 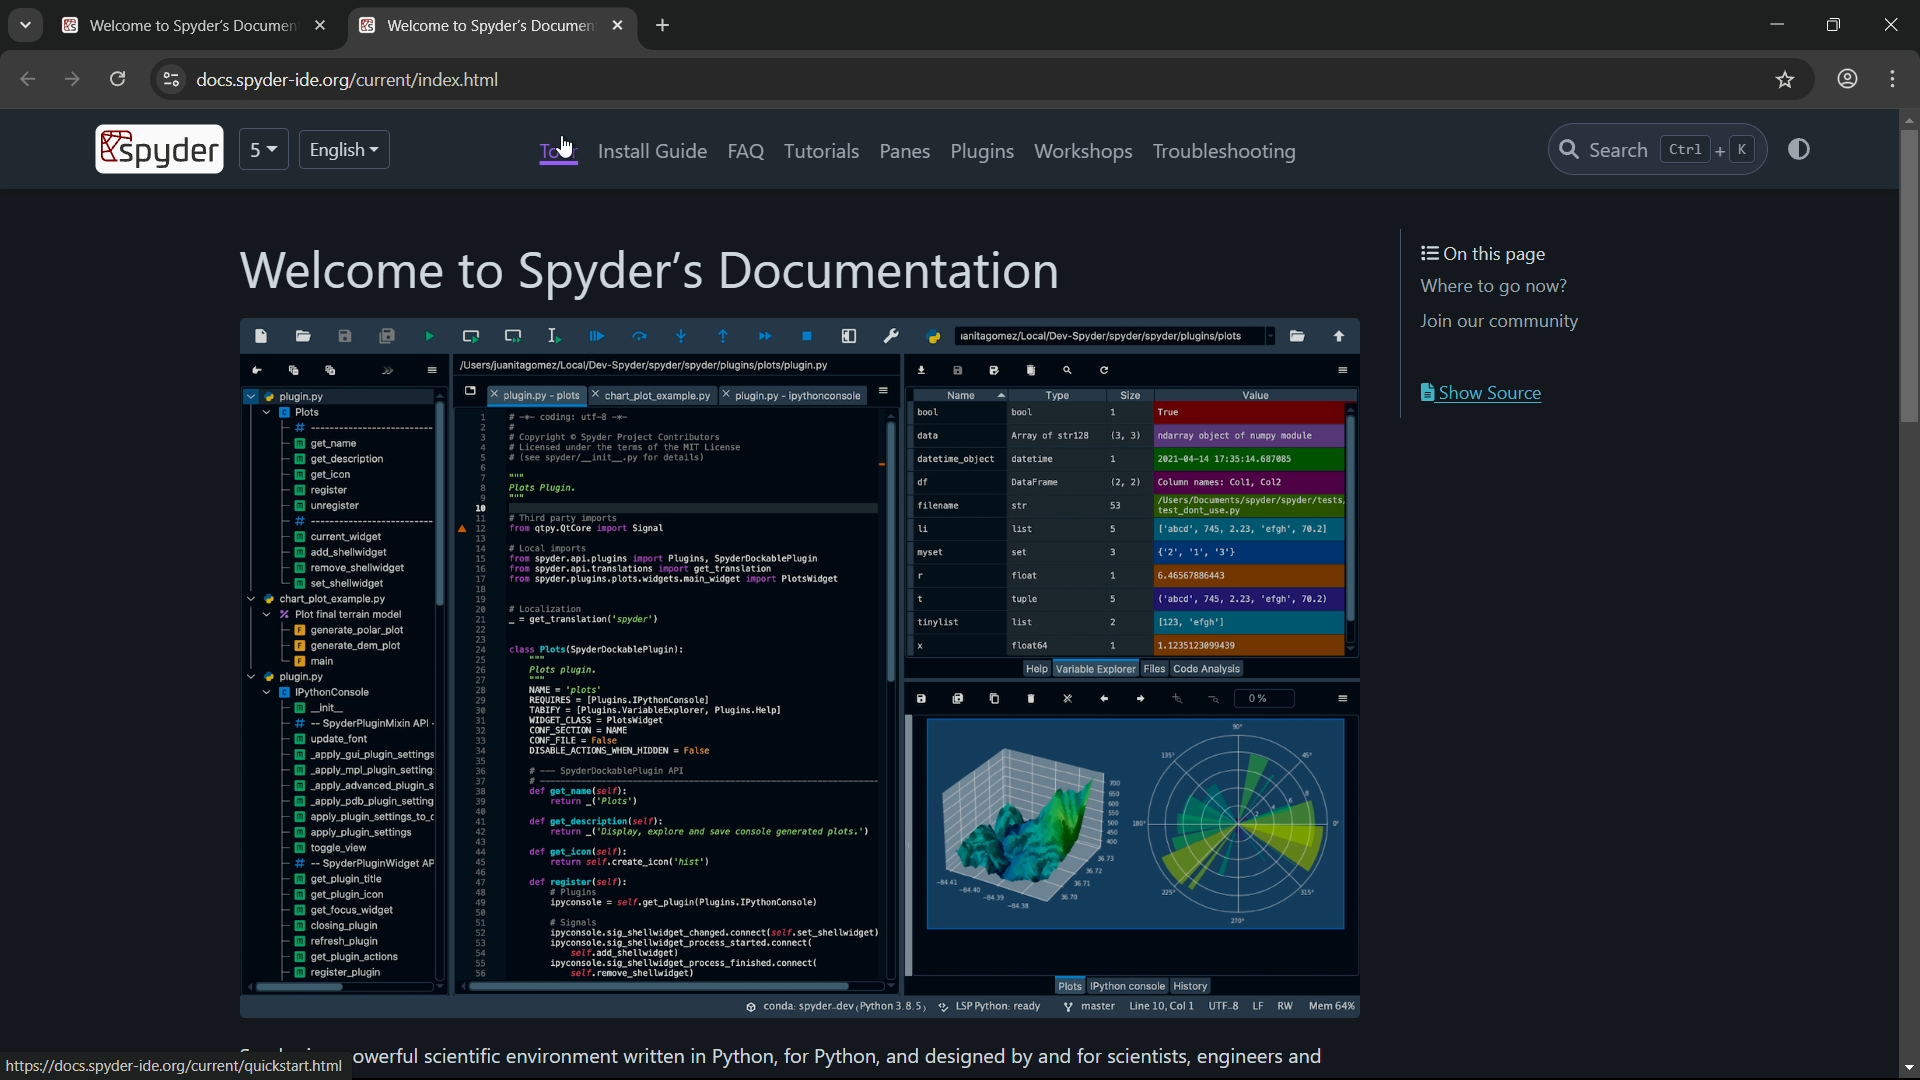 I want to click on Scrol down, so click(x=1907, y=1063).